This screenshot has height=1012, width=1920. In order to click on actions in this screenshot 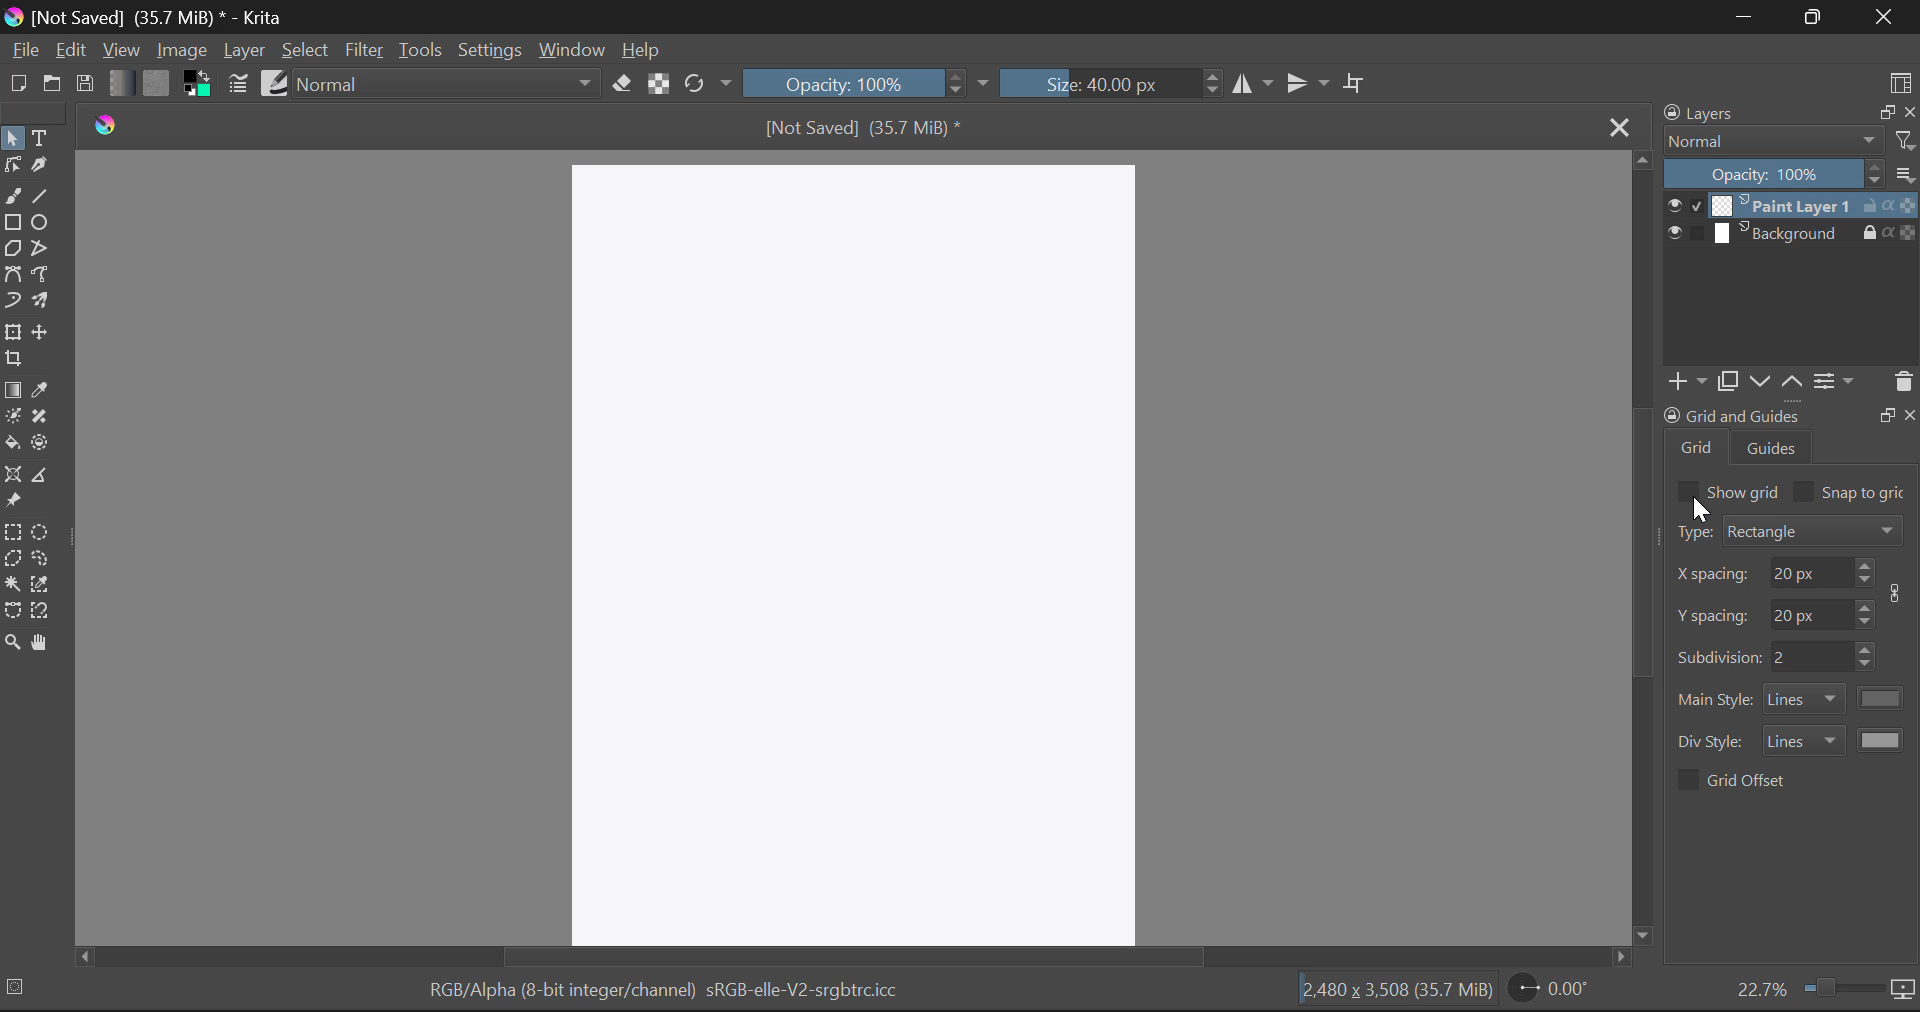, I will do `click(1889, 231)`.